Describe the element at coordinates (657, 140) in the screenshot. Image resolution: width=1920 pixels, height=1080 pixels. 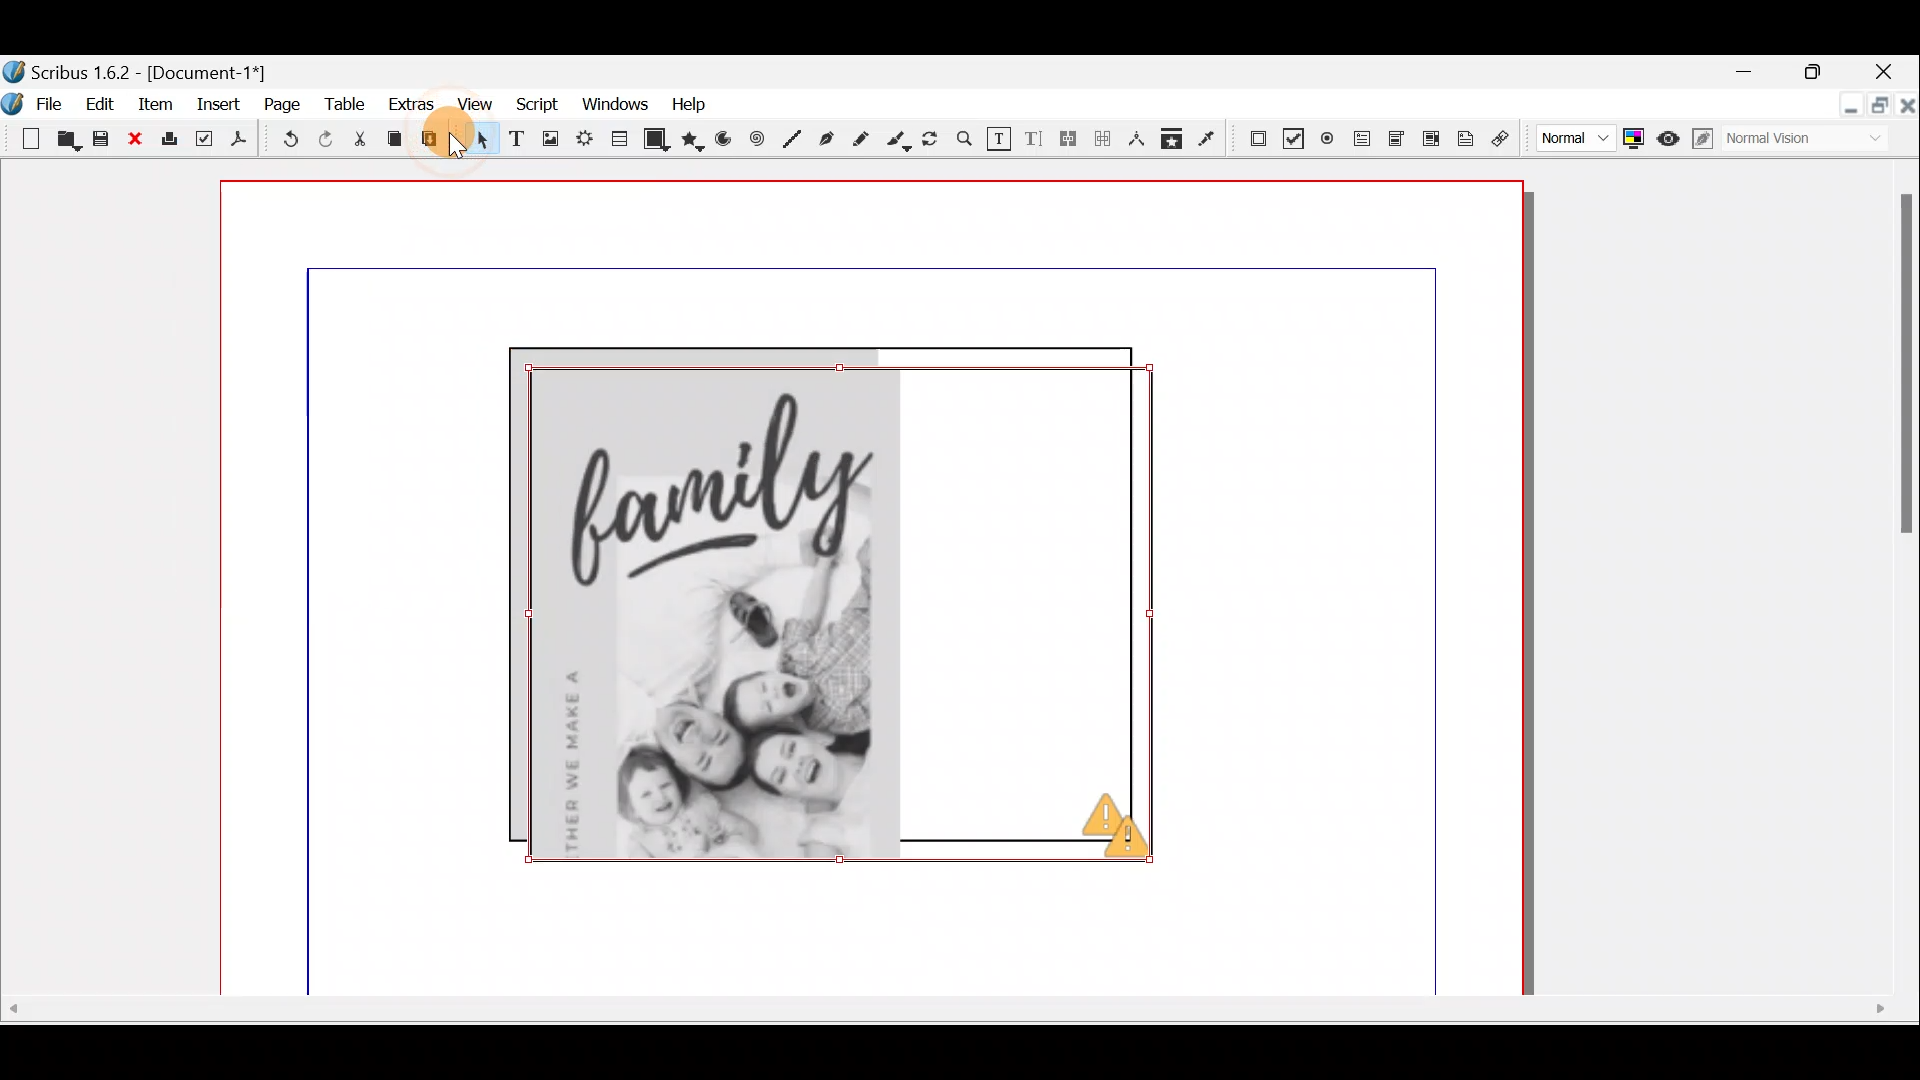
I see `Shape` at that location.